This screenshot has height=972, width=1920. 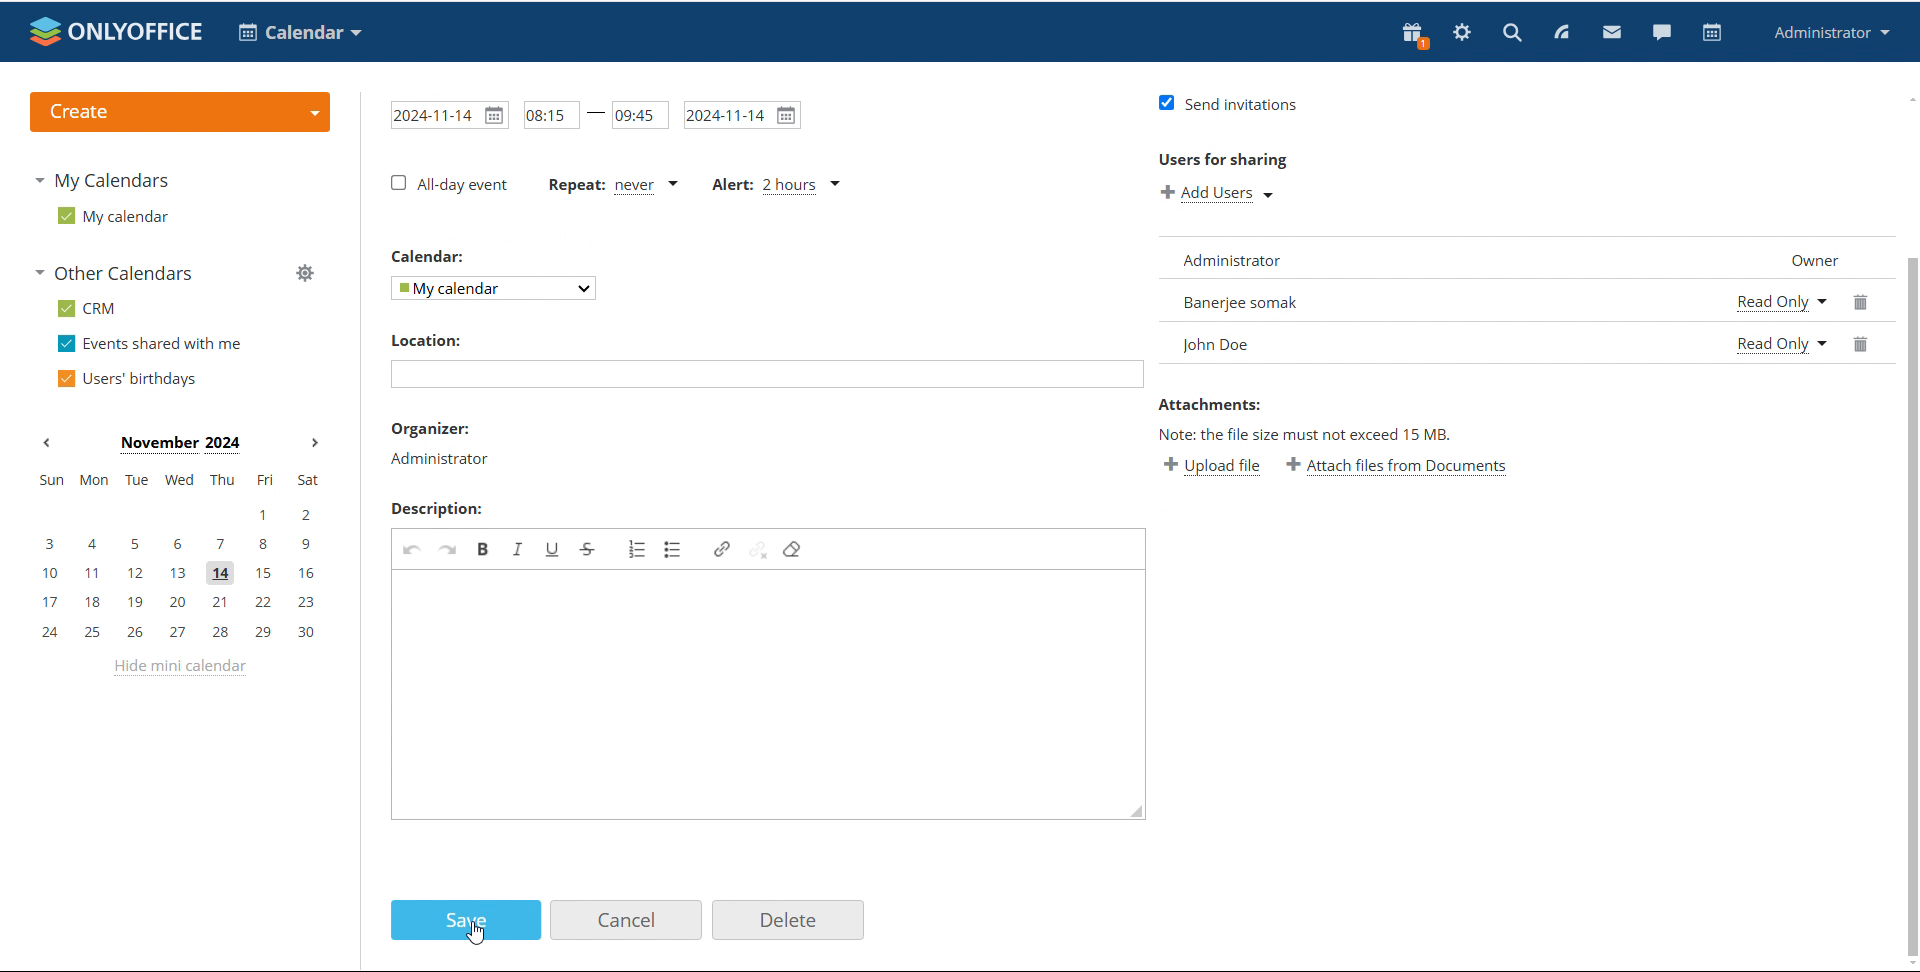 I want to click on Redo, so click(x=449, y=548).